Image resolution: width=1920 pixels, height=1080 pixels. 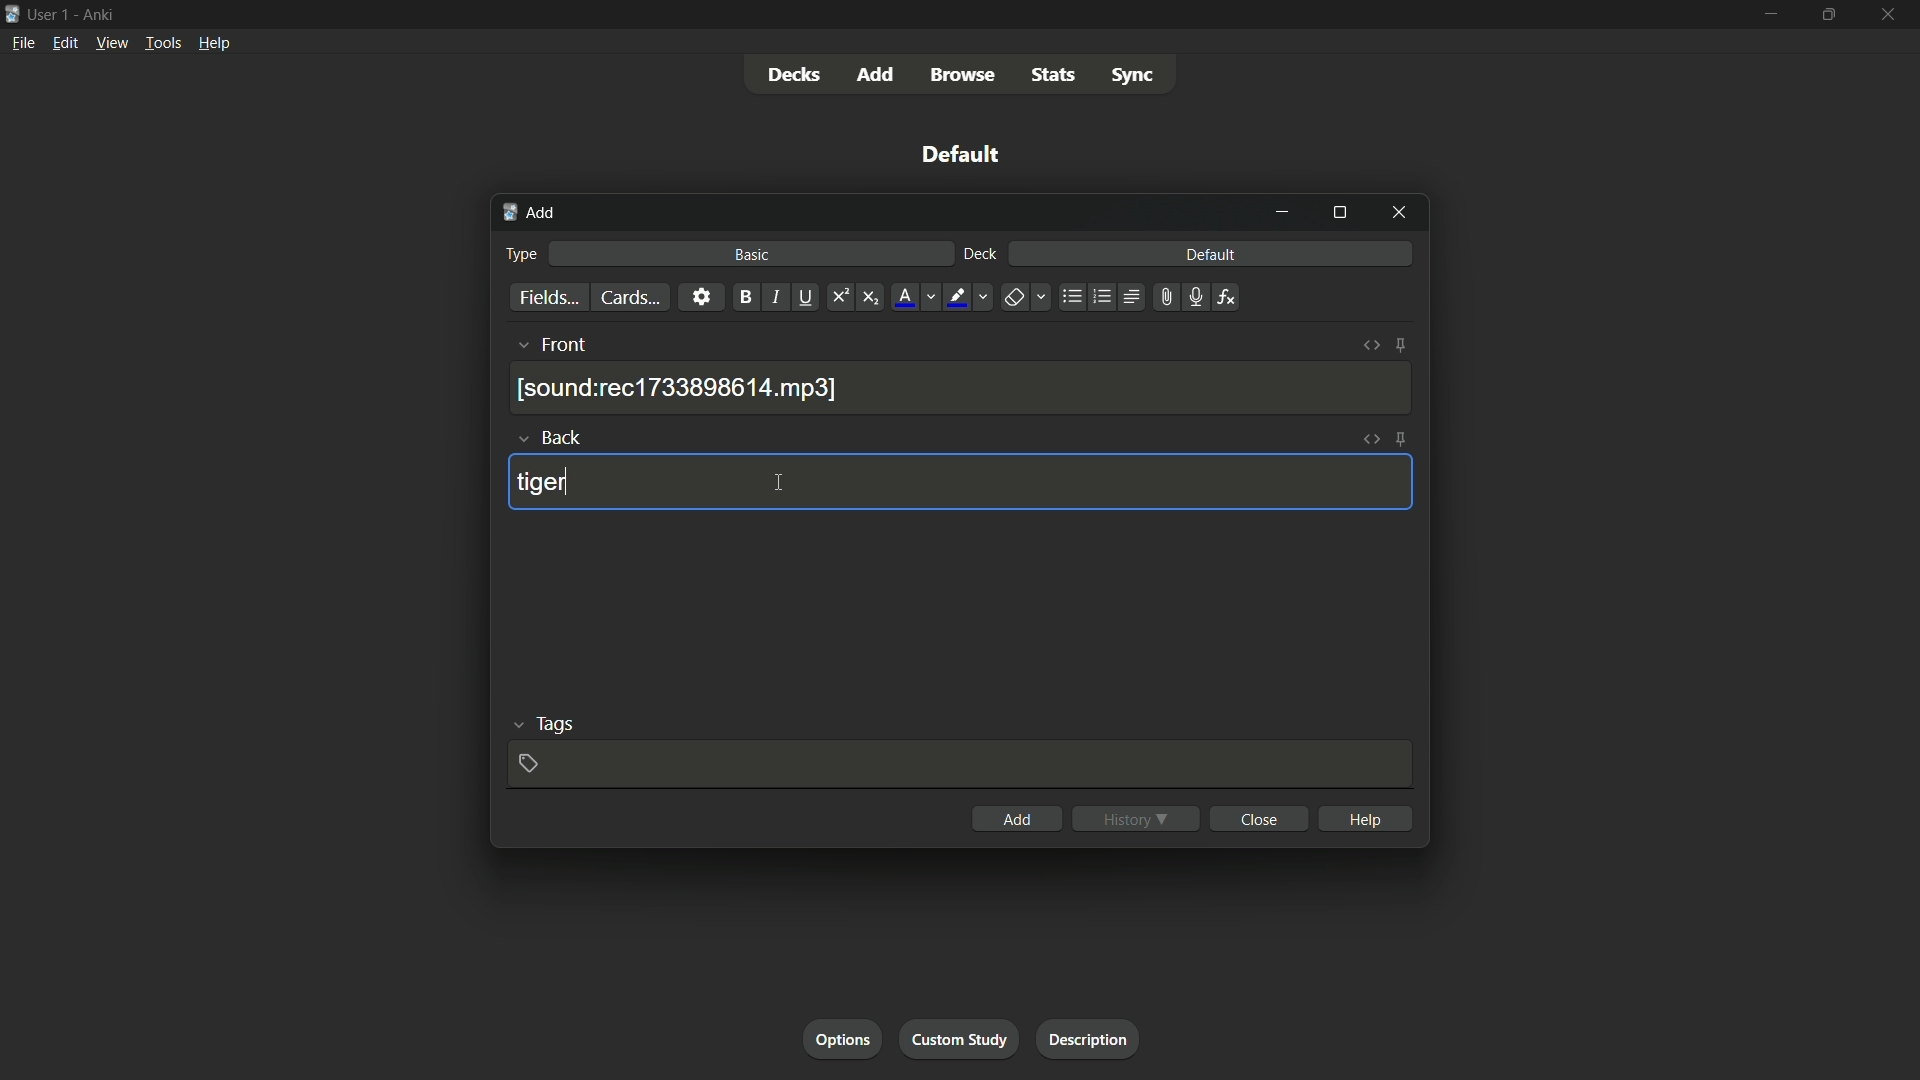 What do you see at coordinates (1132, 78) in the screenshot?
I see `sync` at bounding box center [1132, 78].